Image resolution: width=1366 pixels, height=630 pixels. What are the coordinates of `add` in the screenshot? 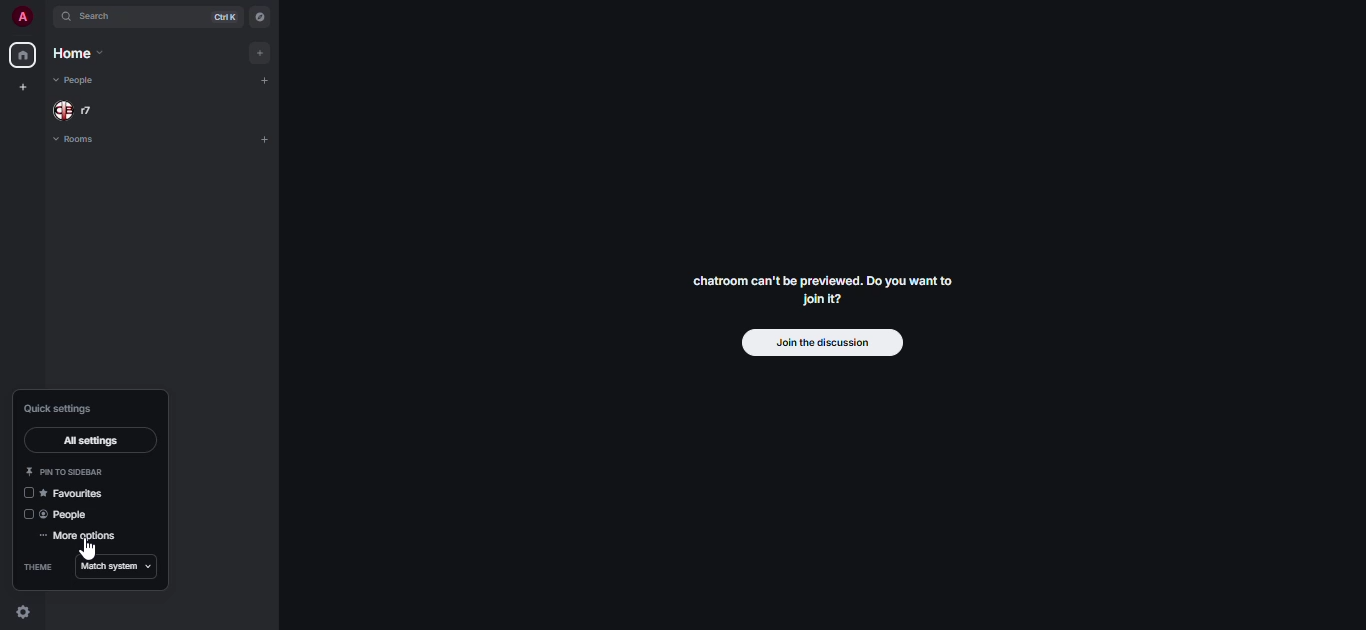 It's located at (264, 81).